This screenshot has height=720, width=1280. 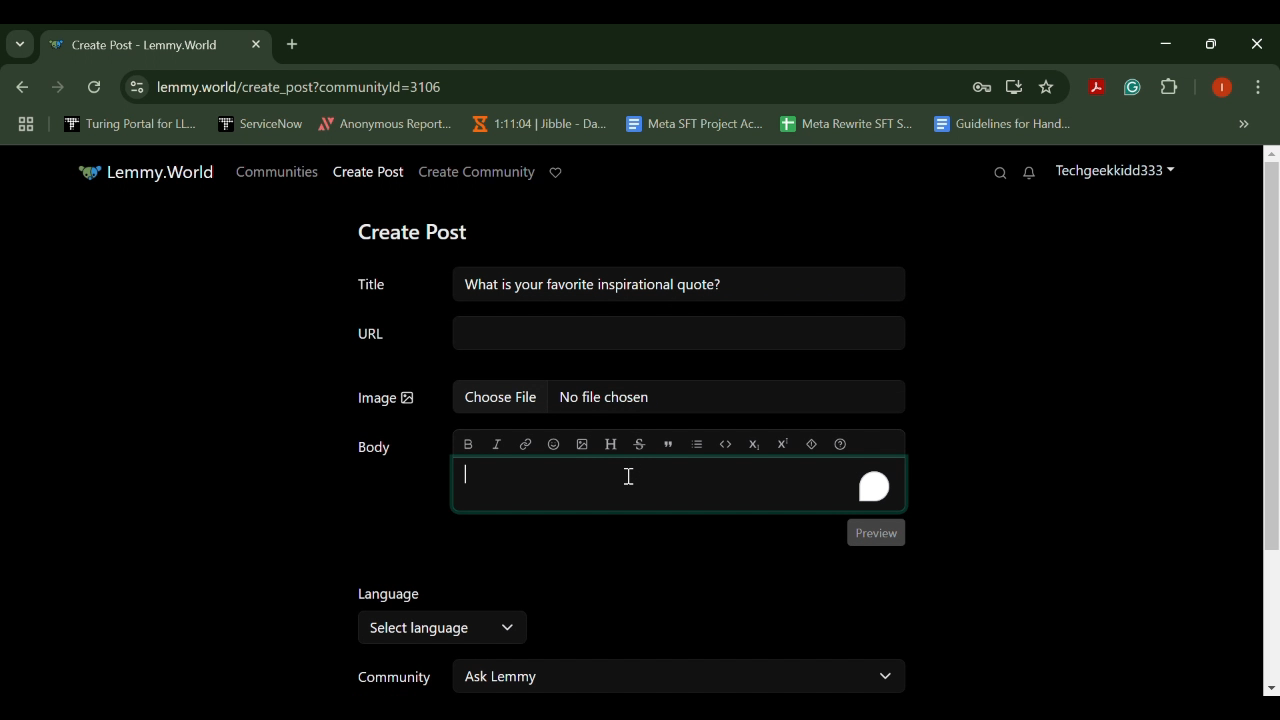 I want to click on Community, so click(x=390, y=678).